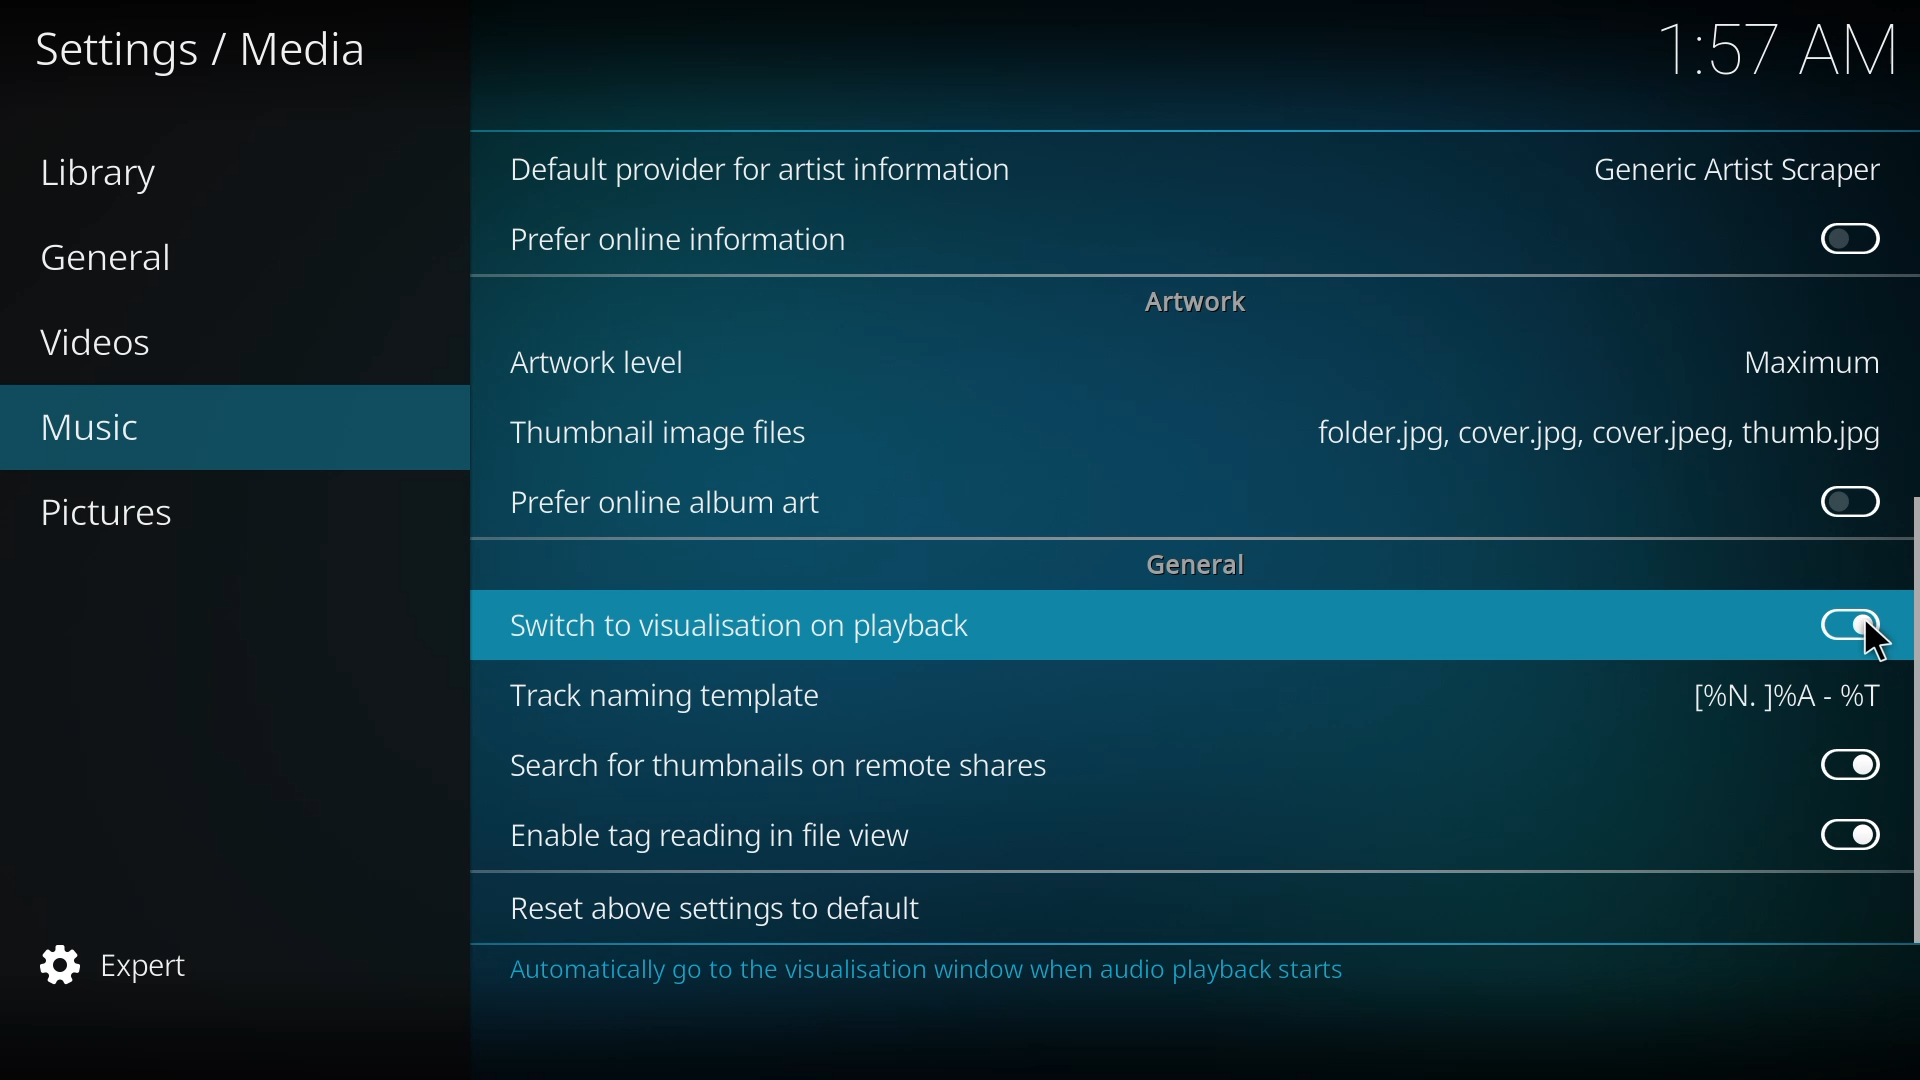  What do you see at coordinates (1773, 47) in the screenshot?
I see `time` at bounding box center [1773, 47].